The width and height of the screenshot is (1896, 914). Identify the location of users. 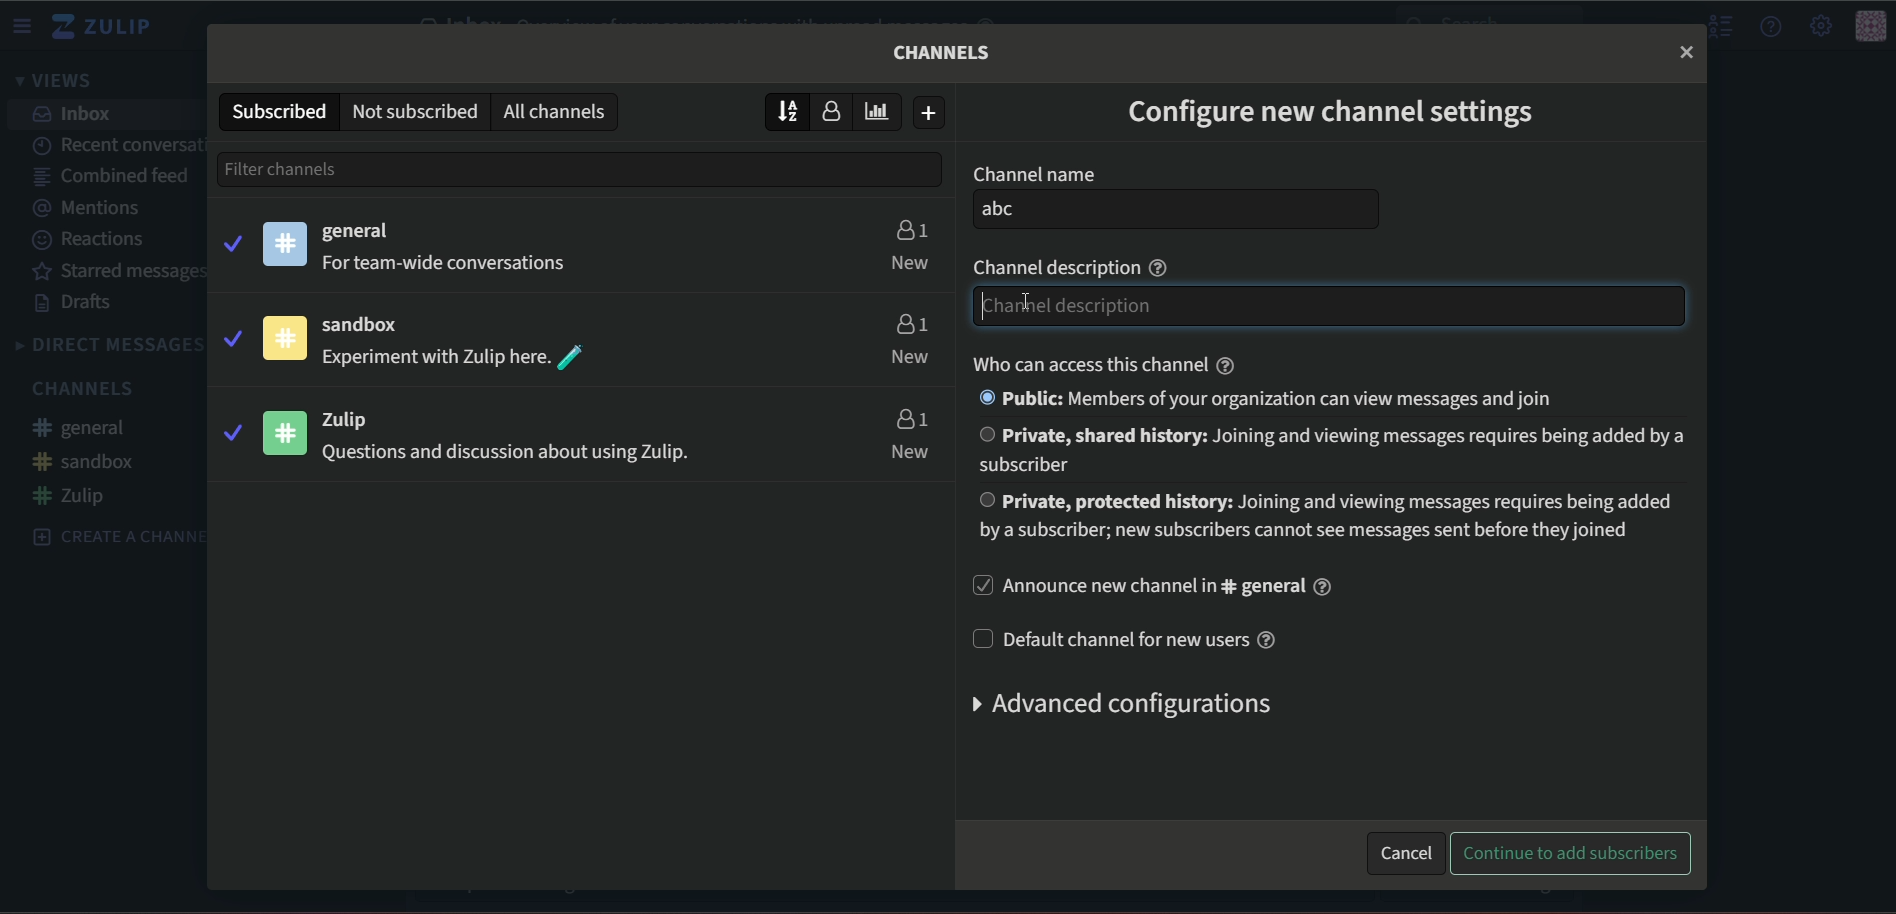
(910, 418).